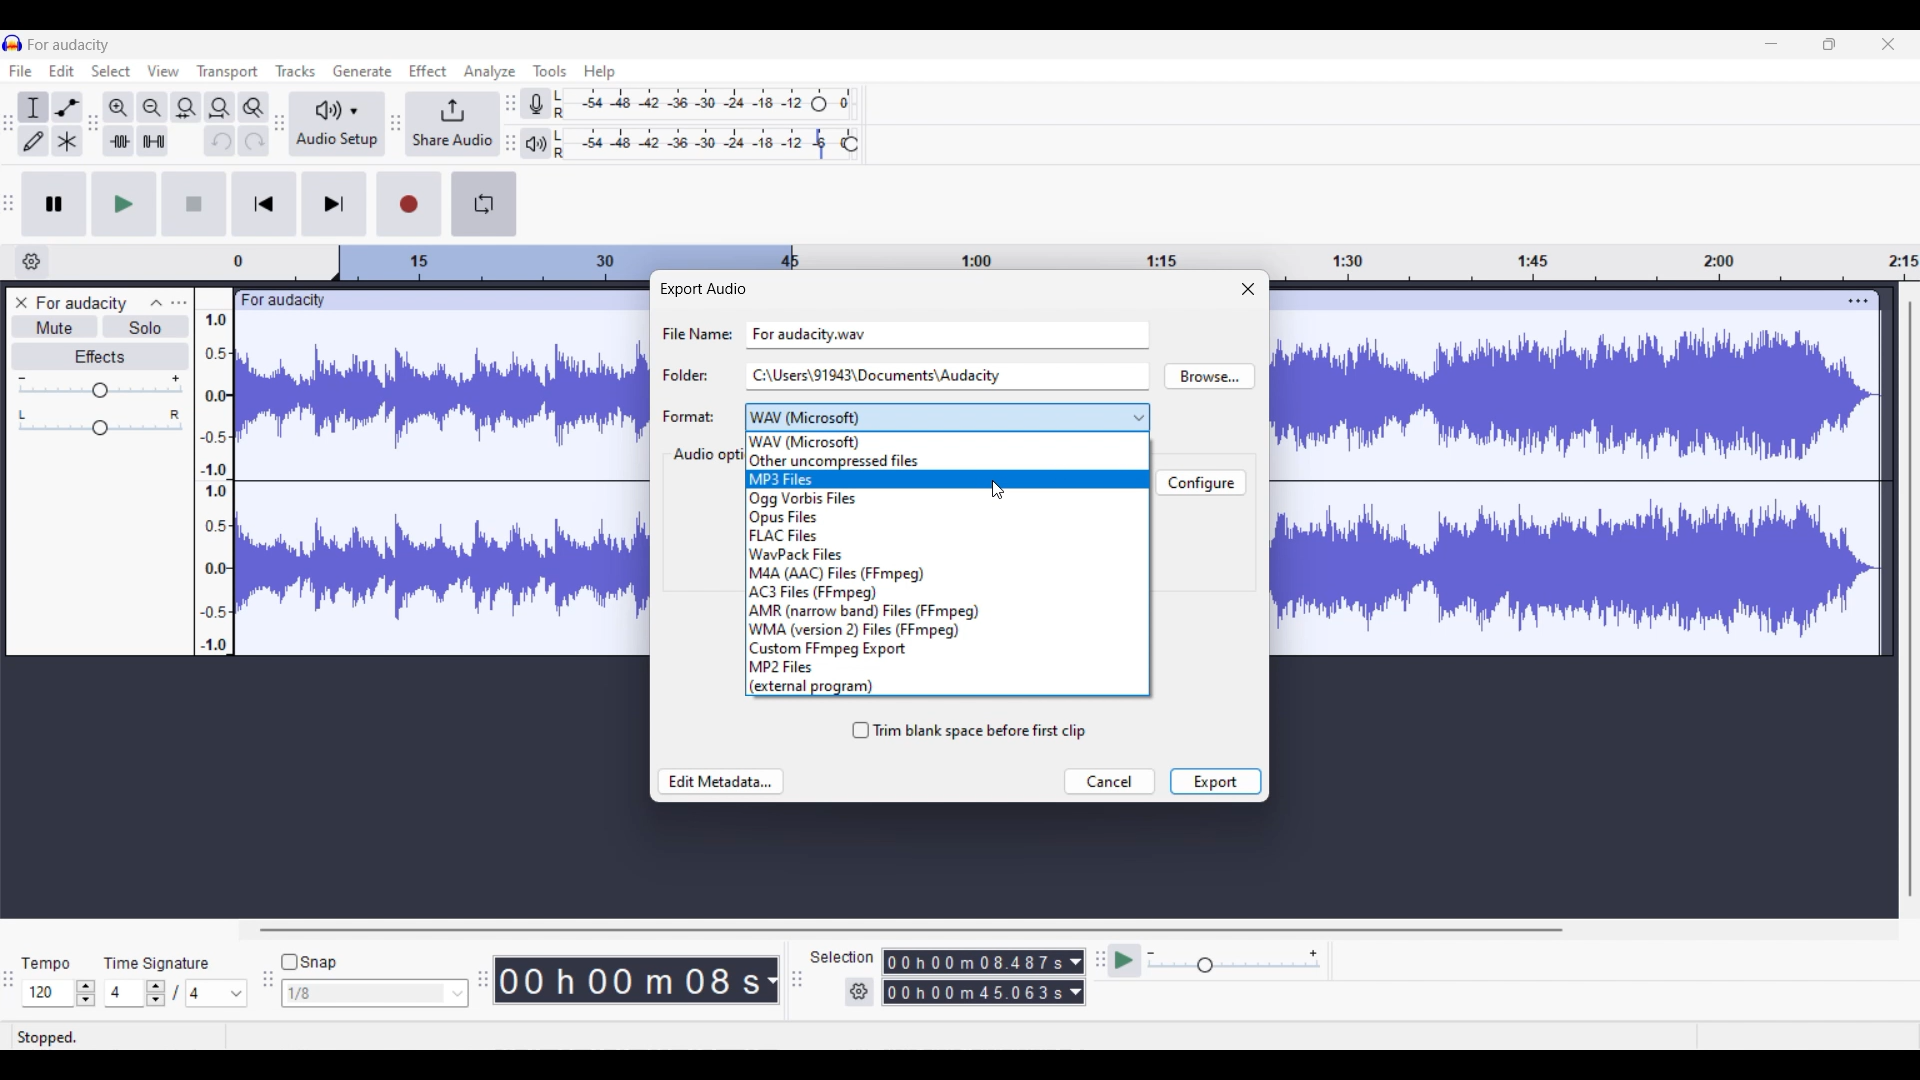  I want to click on Multi-tool, so click(67, 141).